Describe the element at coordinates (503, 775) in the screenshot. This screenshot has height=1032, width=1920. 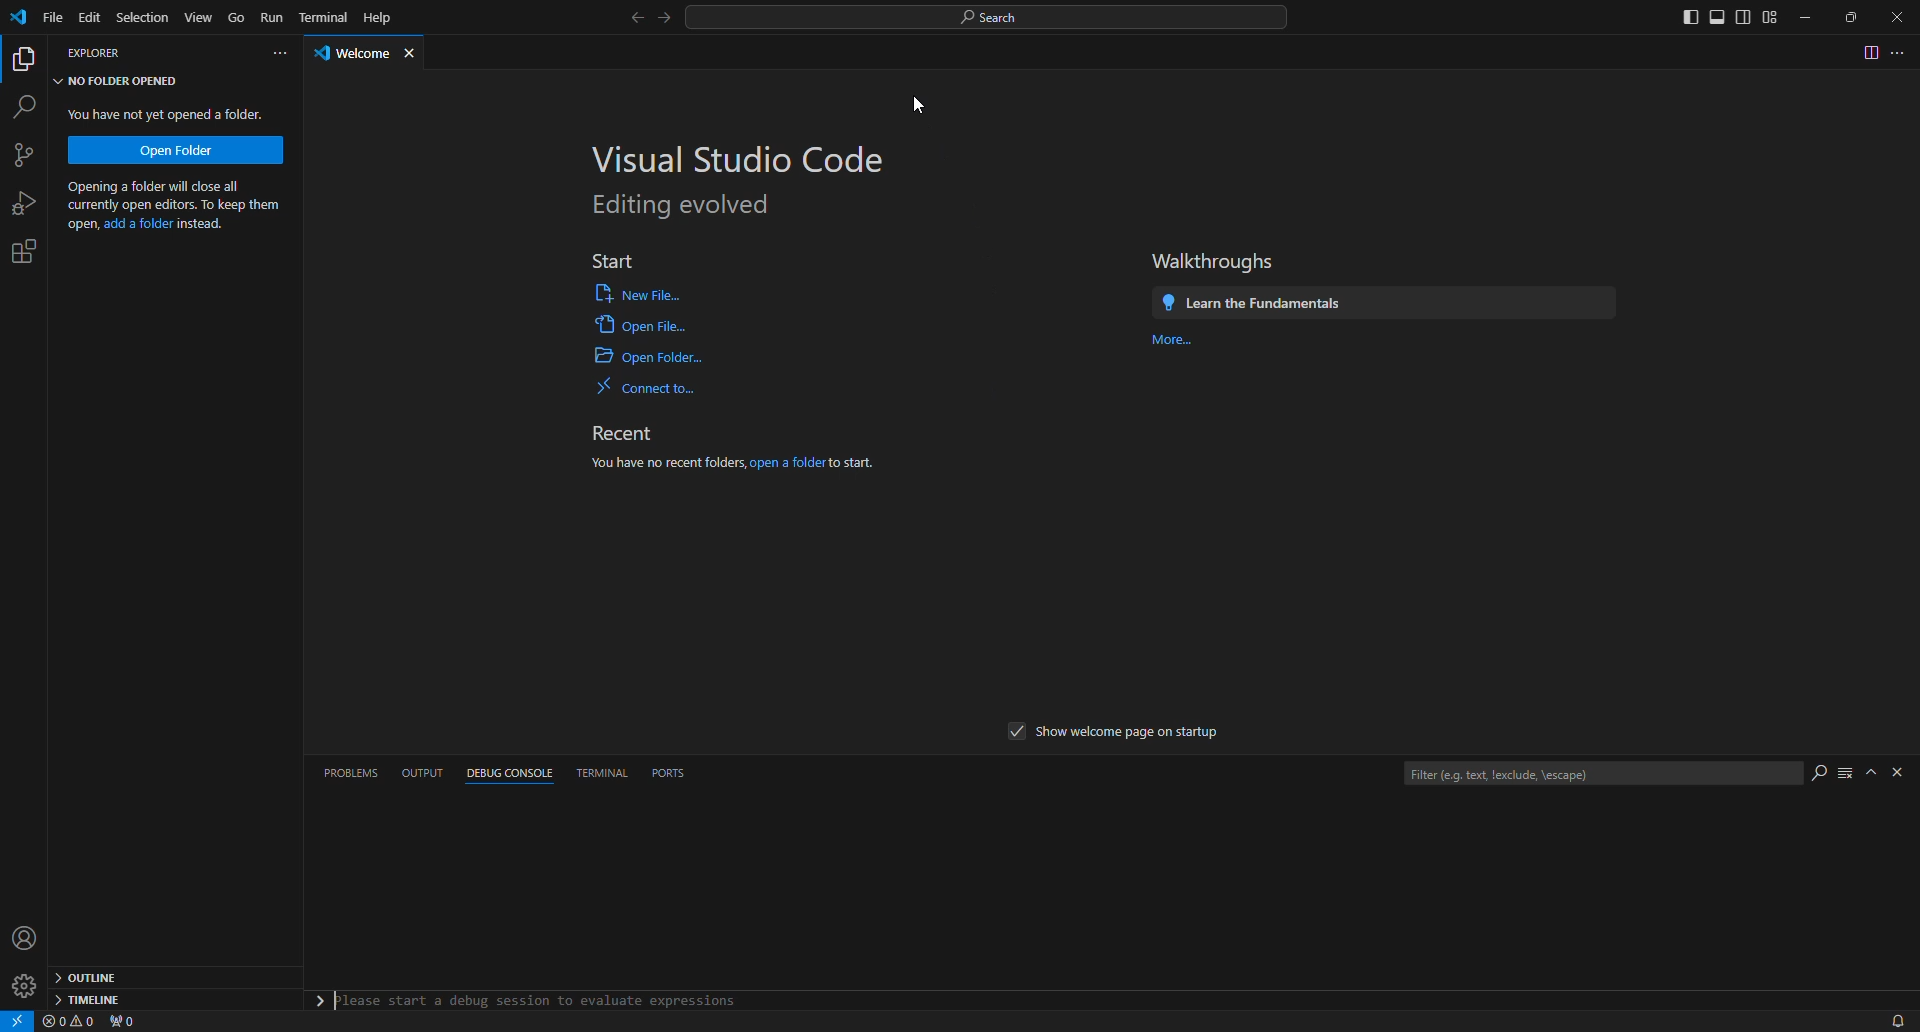
I see `debug console` at that location.